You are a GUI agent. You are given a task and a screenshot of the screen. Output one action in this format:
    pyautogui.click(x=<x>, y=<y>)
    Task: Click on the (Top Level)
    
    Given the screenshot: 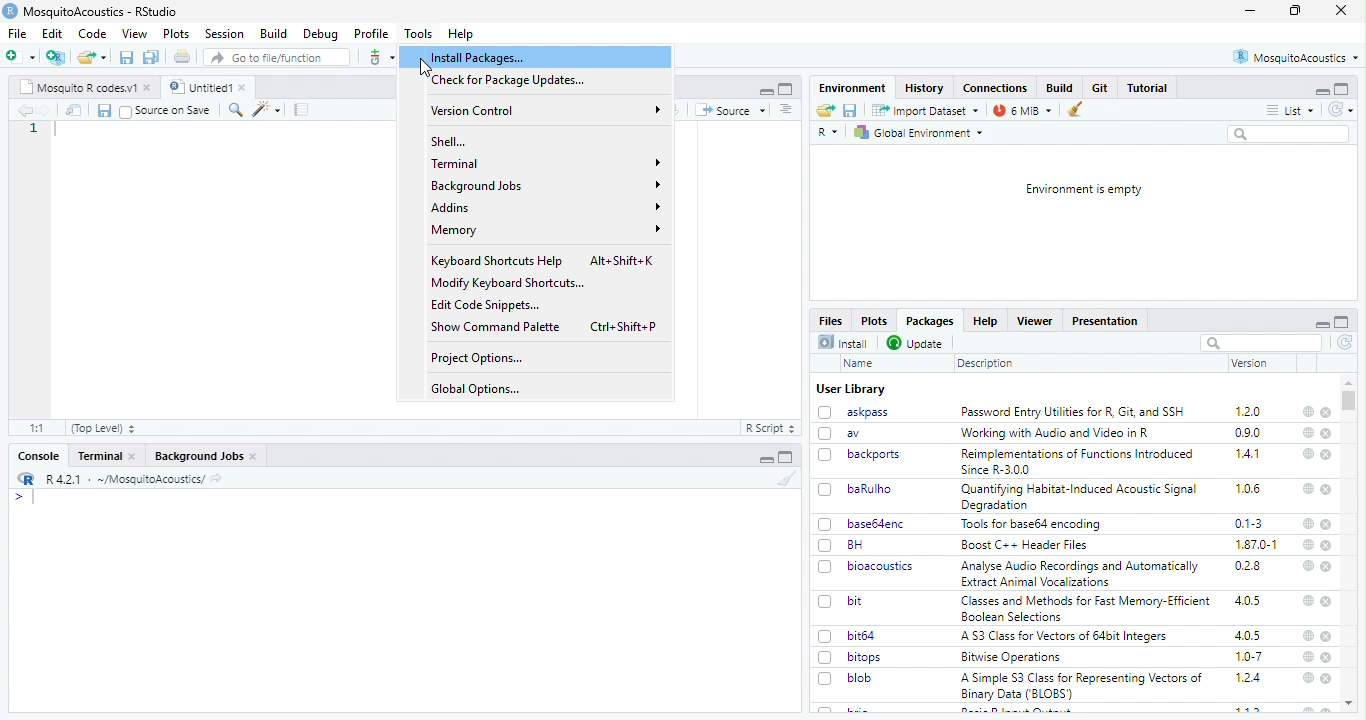 What is the action you would take?
    pyautogui.click(x=104, y=429)
    